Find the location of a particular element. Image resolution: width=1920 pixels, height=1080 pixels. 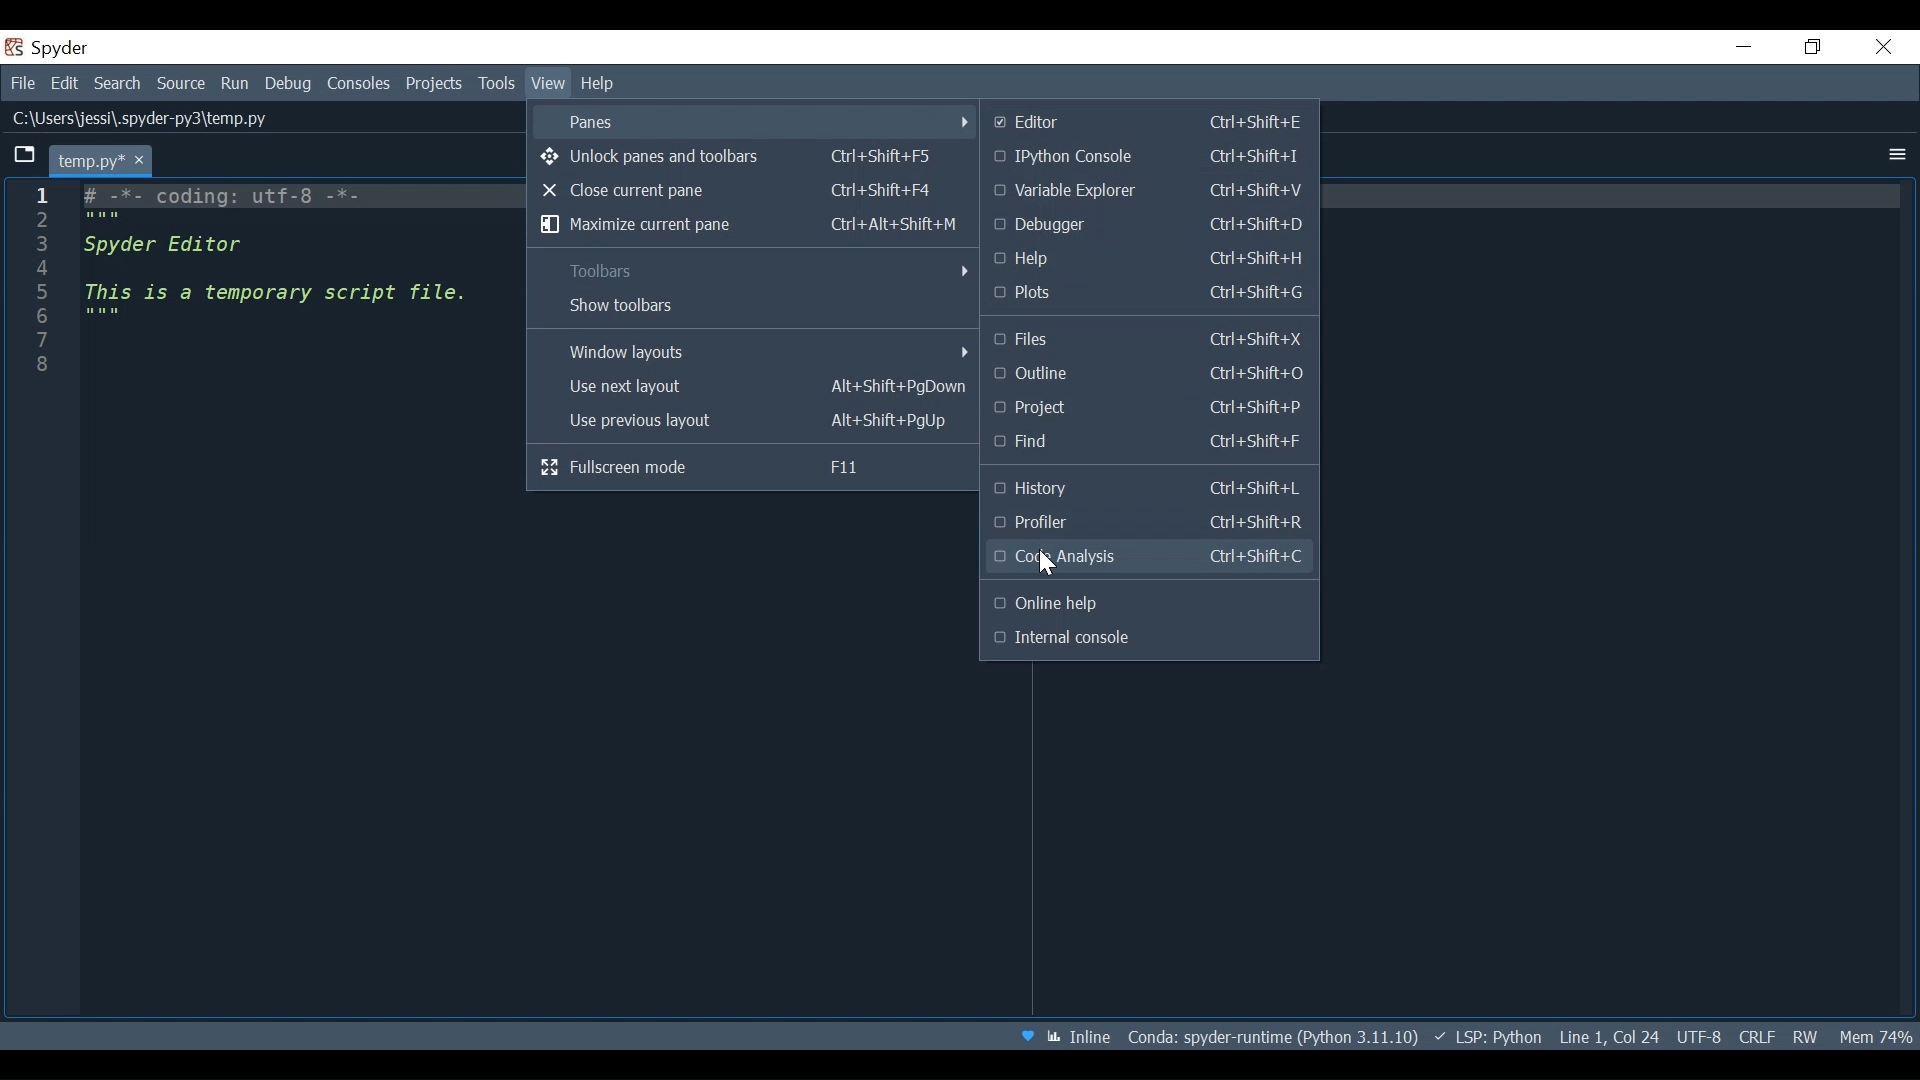

Code Analysis is located at coordinates (1147, 559).